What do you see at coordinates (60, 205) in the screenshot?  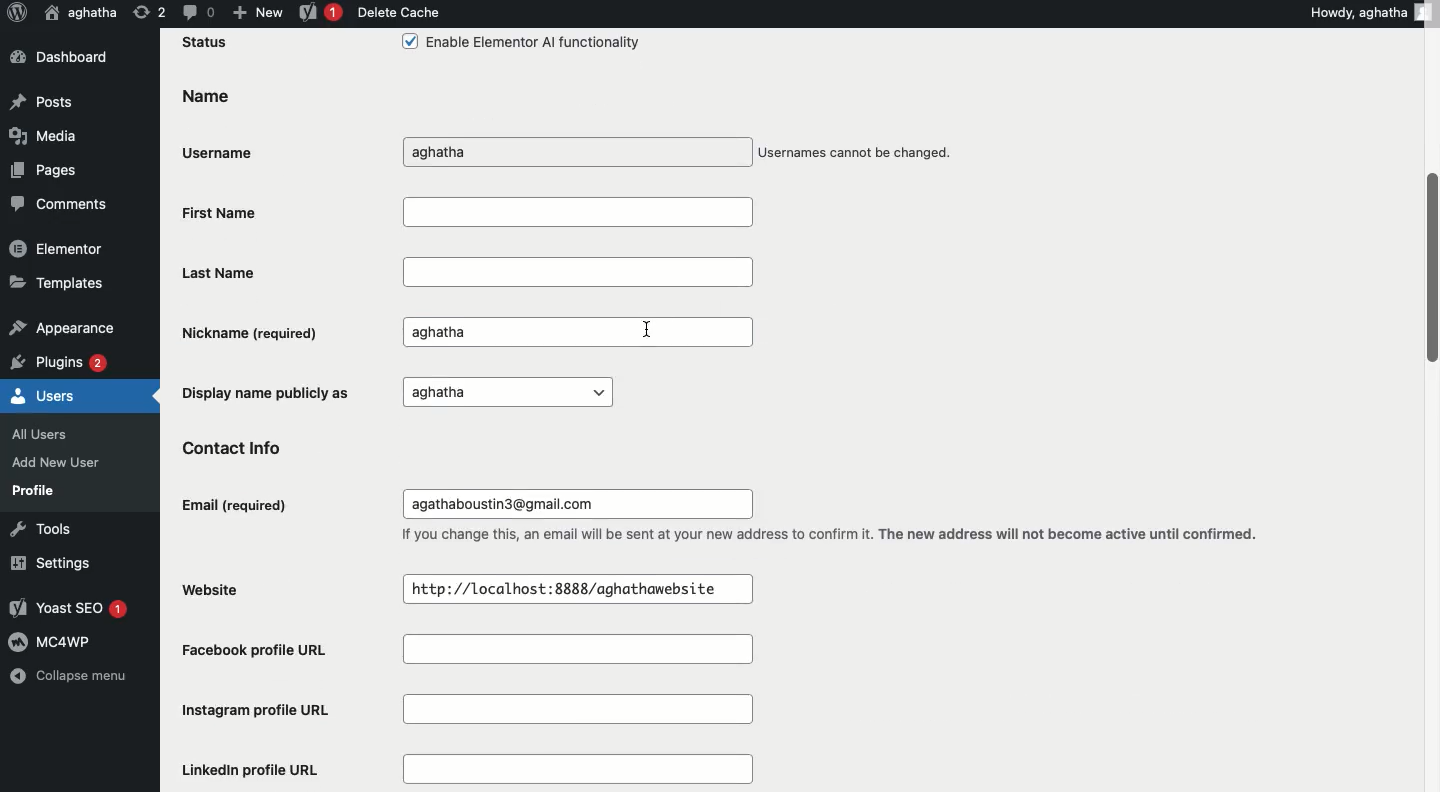 I see `Comments` at bounding box center [60, 205].